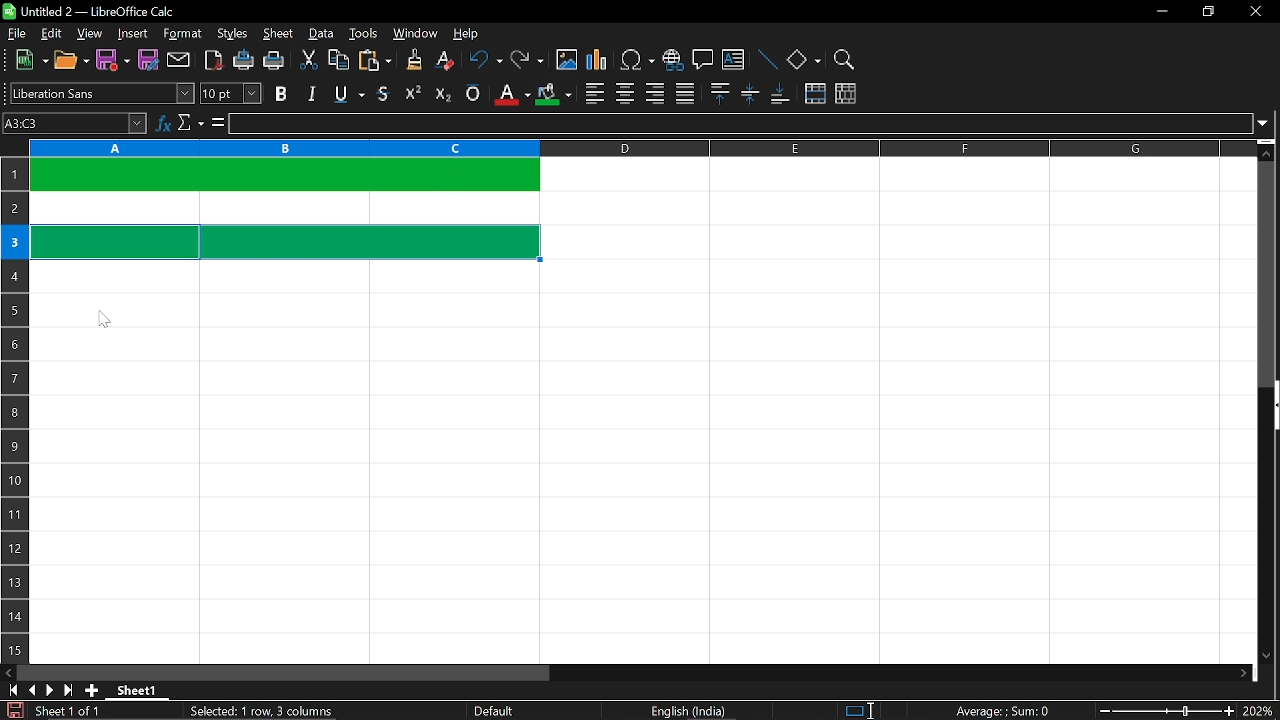 The width and height of the screenshot is (1280, 720). What do you see at coordinates (133, 34) in the screenshot?
I see `insert` at bounding box center [133, 34].